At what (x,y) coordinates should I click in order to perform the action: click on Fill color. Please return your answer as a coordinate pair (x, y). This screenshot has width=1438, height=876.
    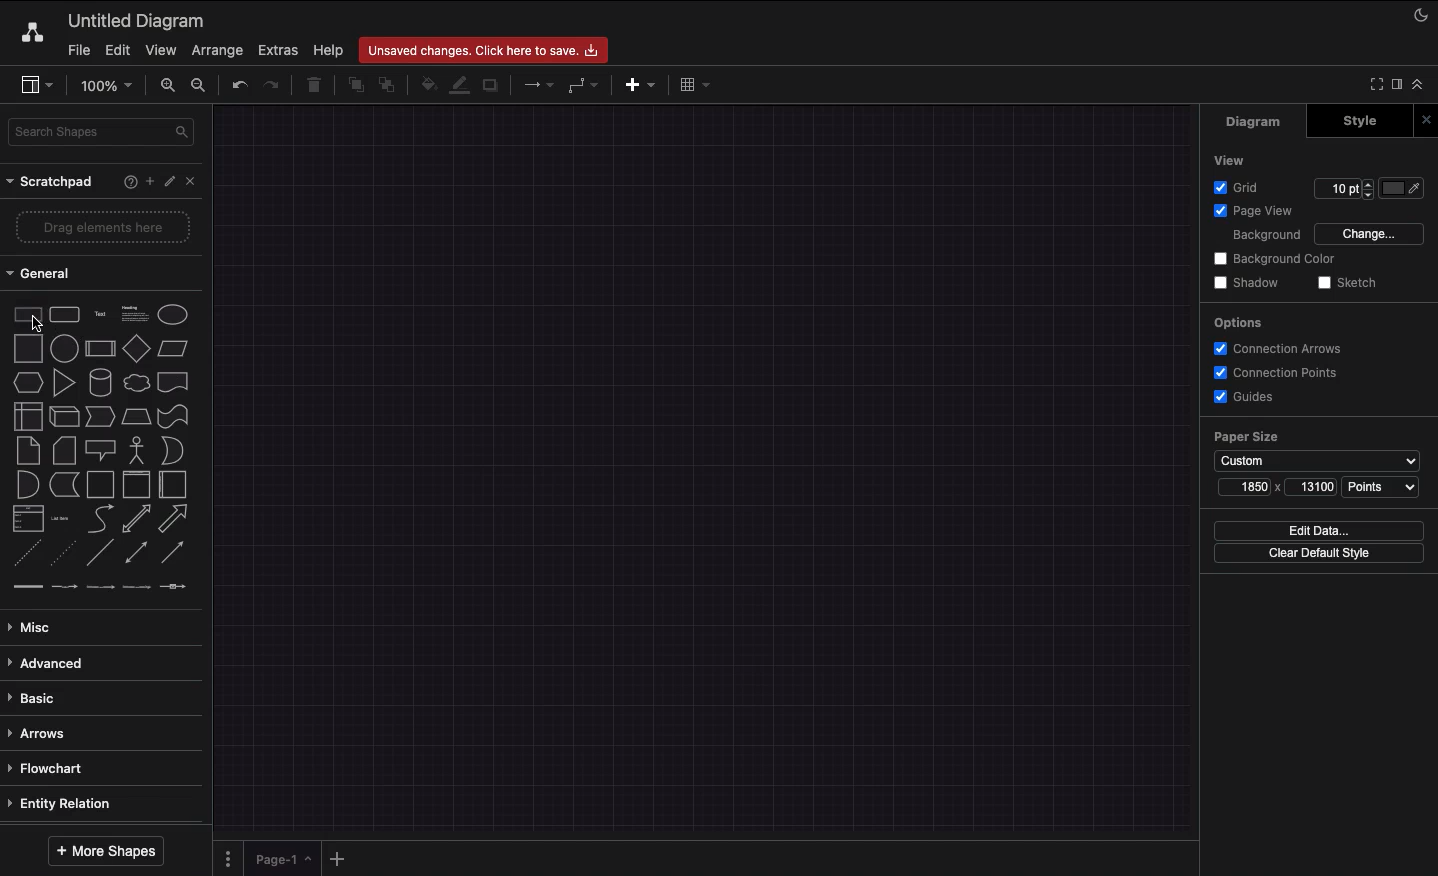
    Looking at the image, I should click on (425, 88).